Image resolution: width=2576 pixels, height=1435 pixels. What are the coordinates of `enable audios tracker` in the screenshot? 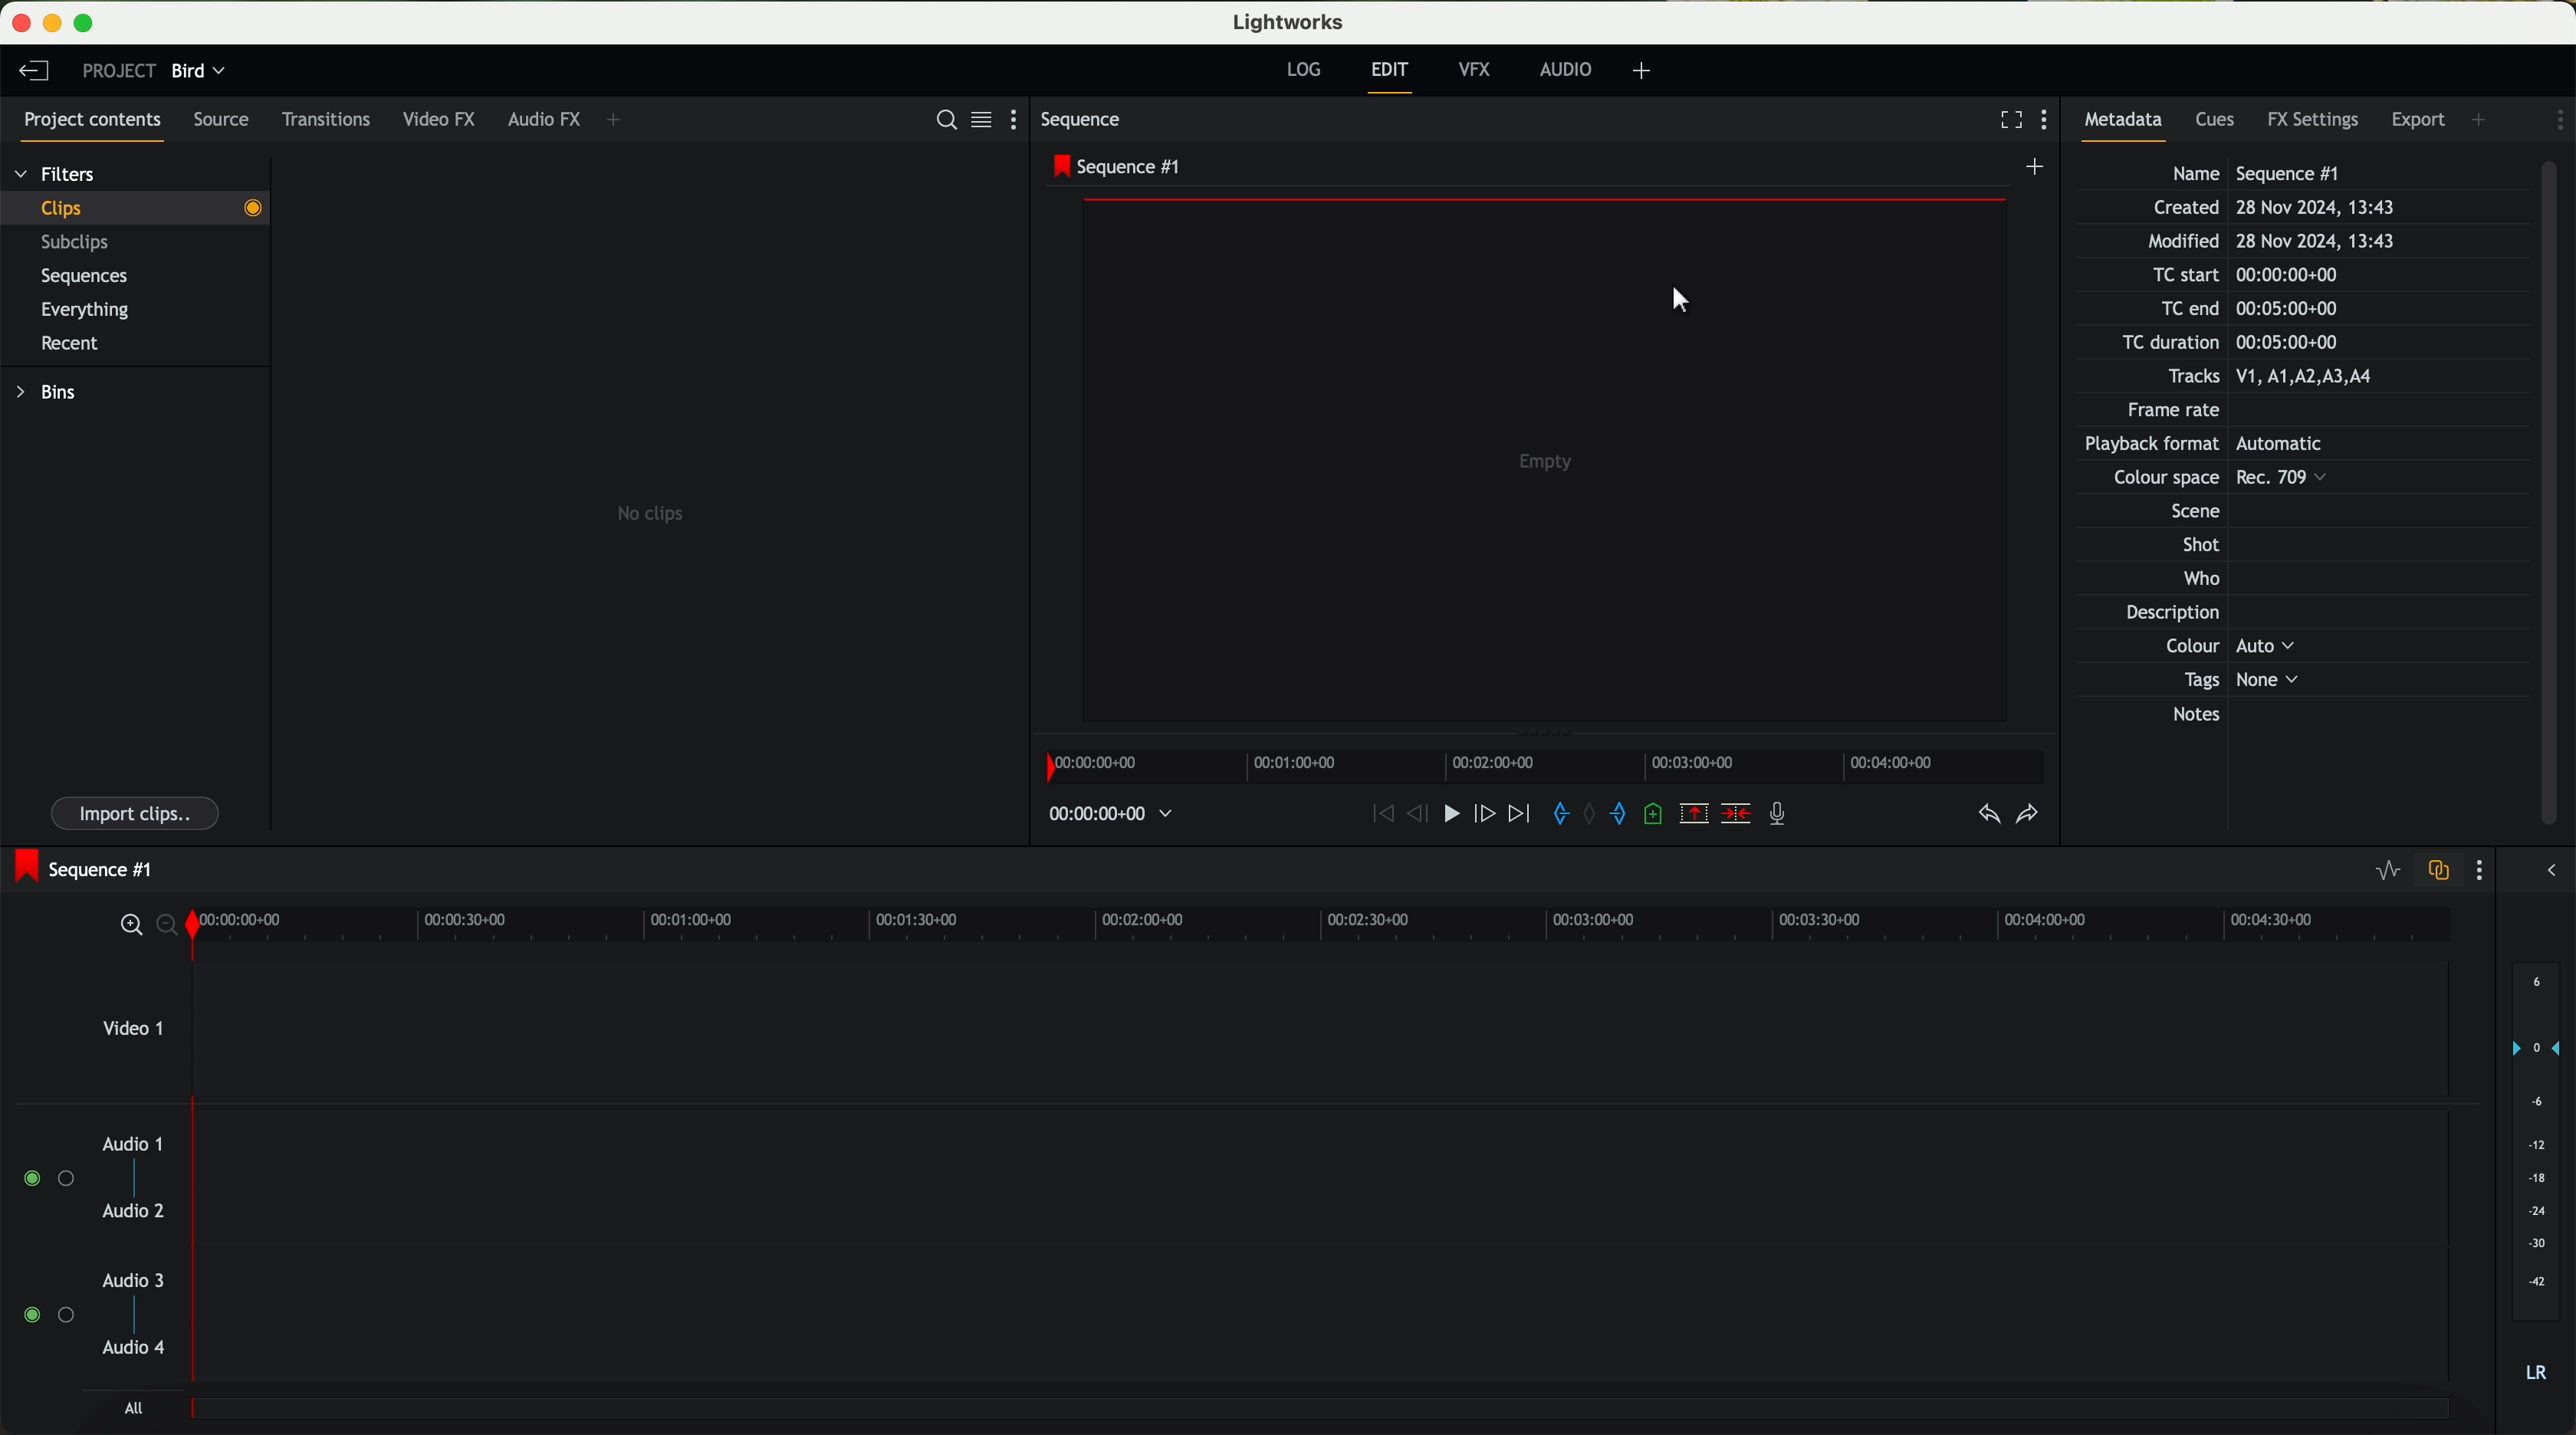 It's located at (47, 1245).